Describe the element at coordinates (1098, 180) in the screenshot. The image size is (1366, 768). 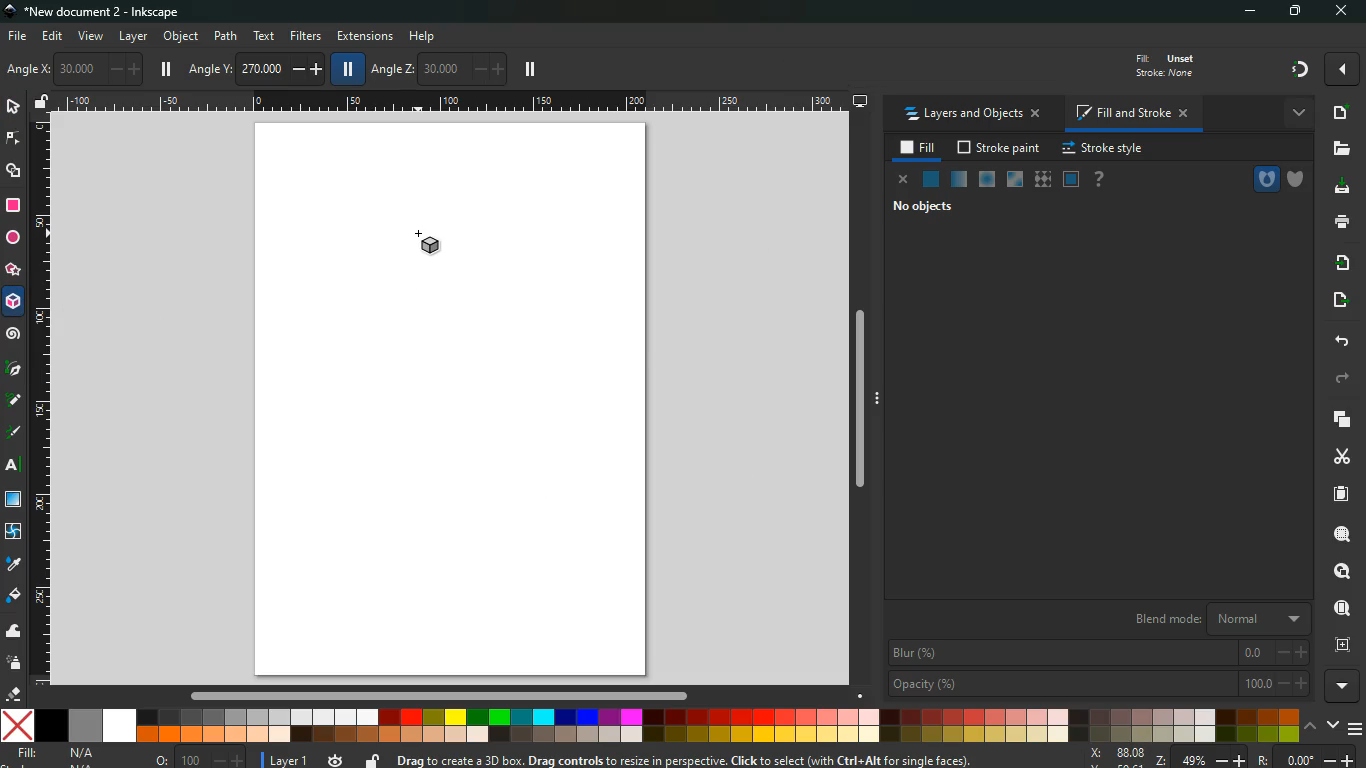
I see `help` at that location.